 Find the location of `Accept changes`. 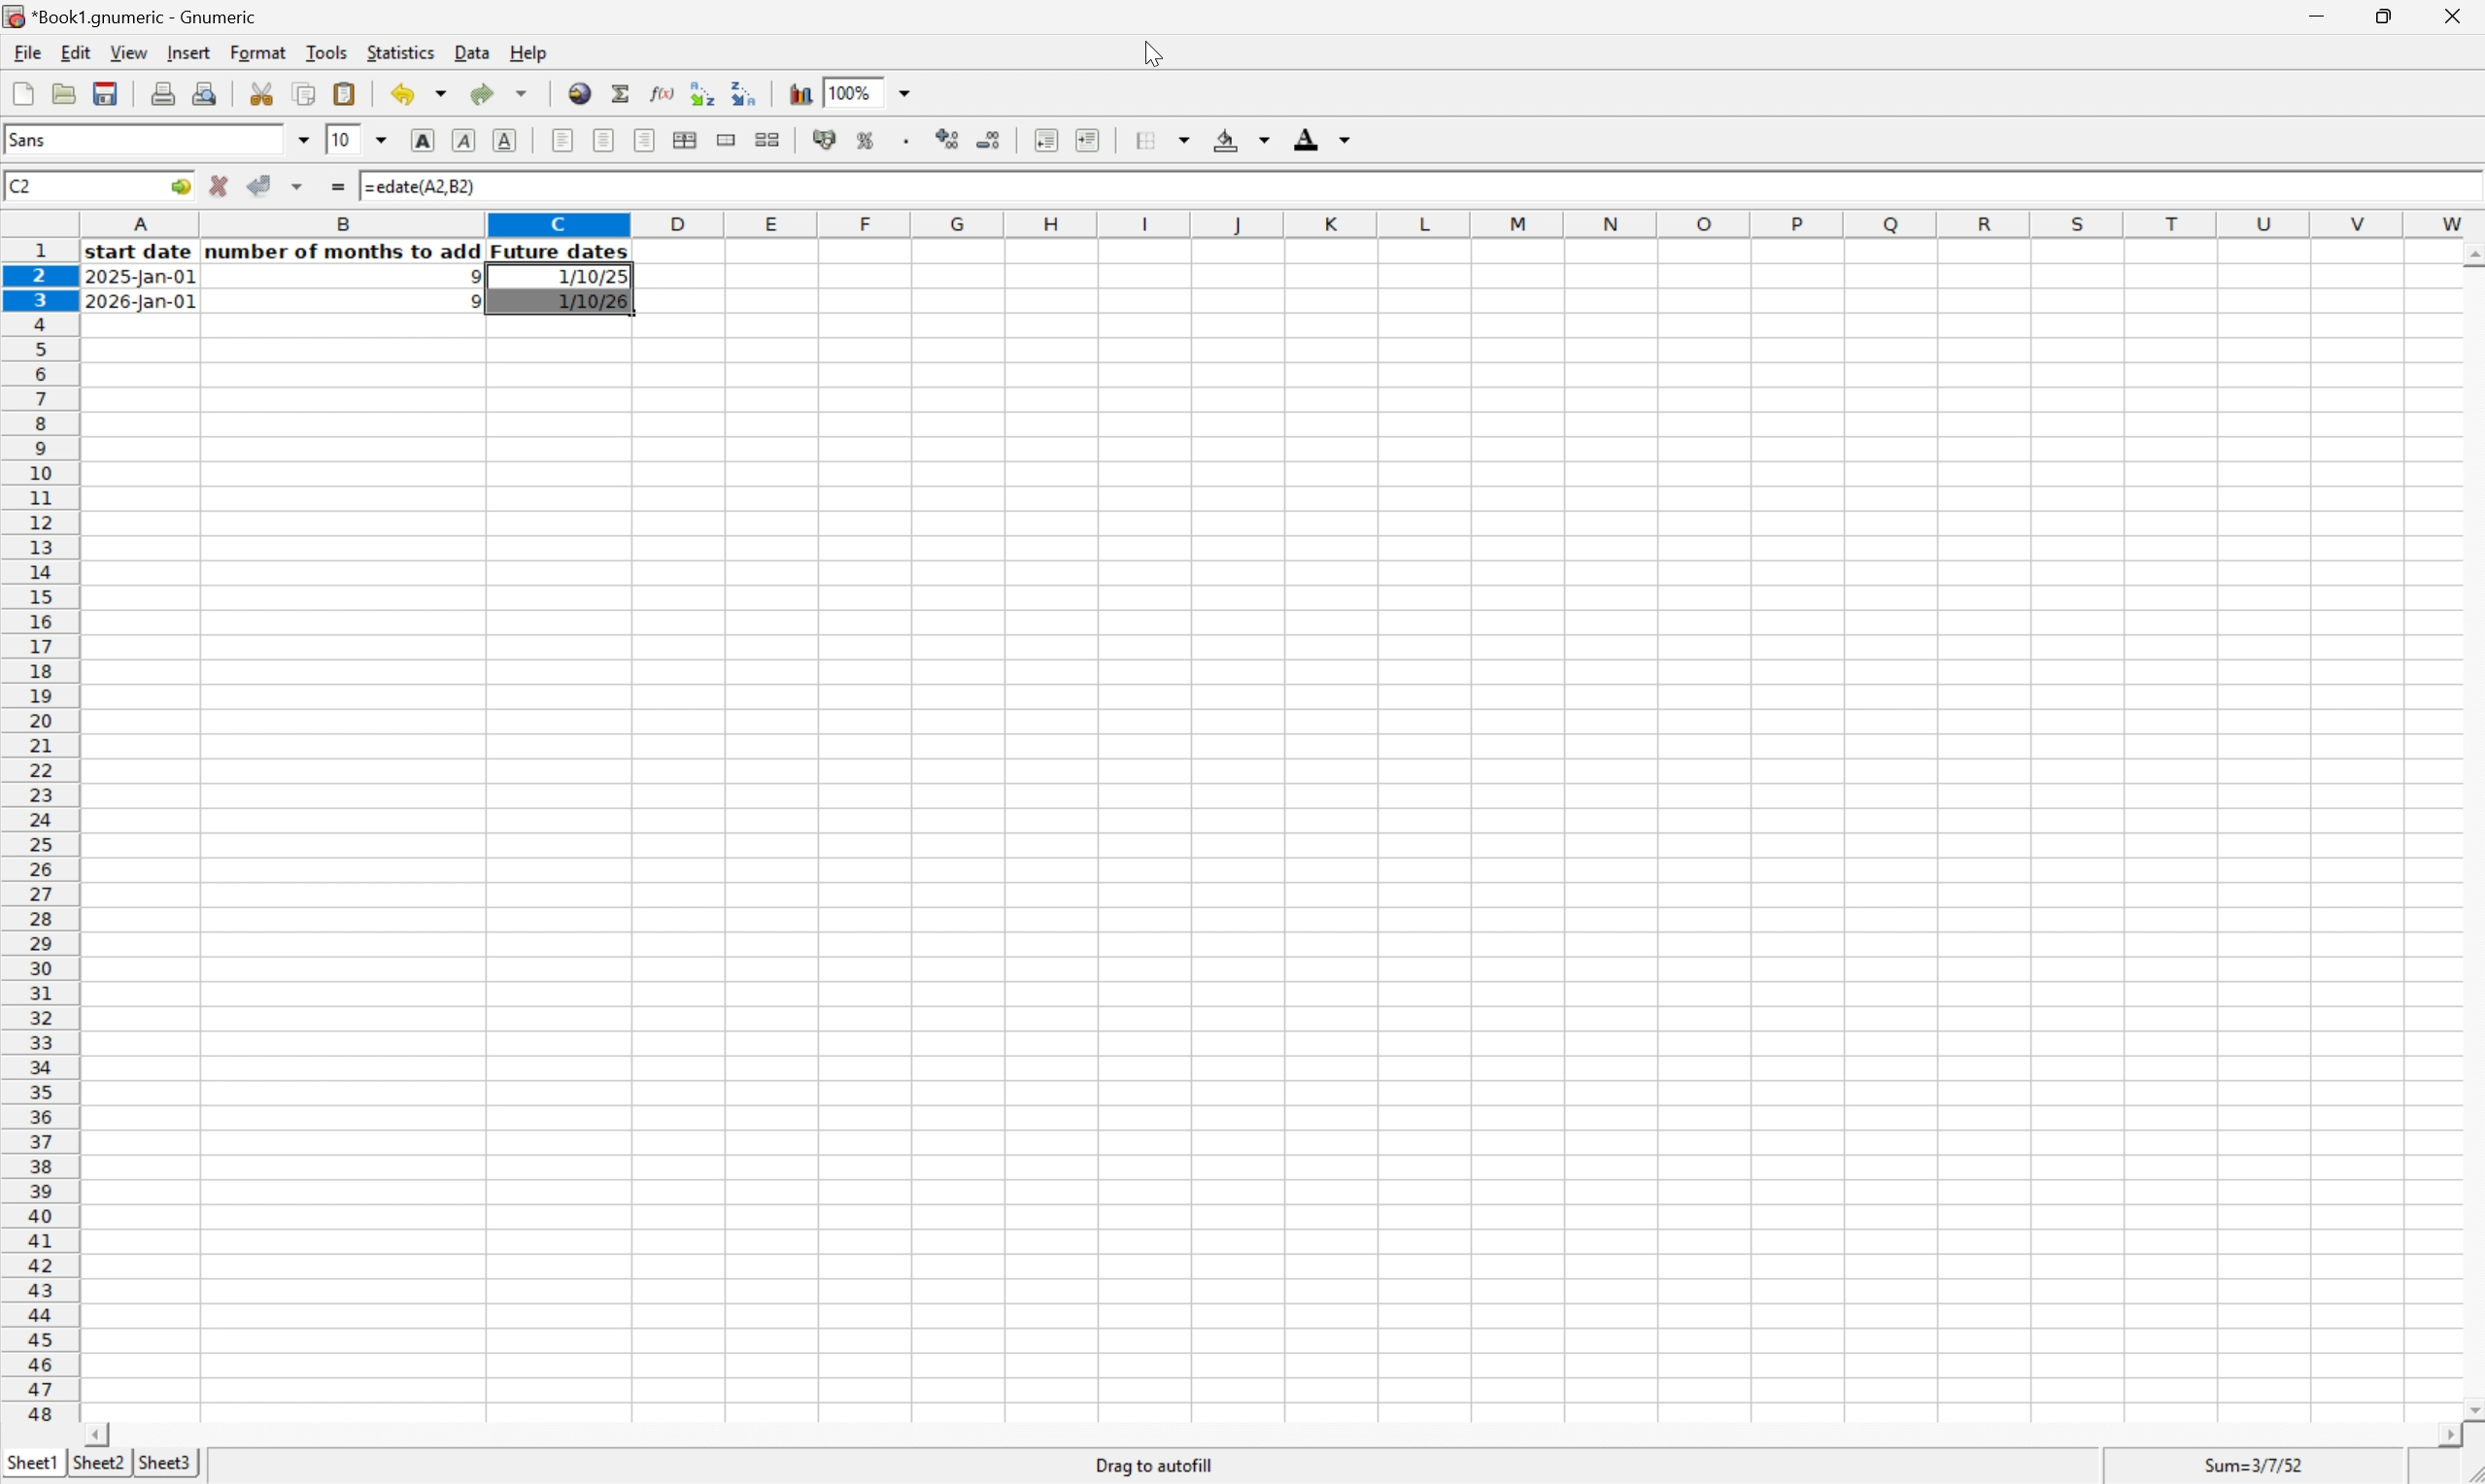

Accept changes is located at coordinates (261, 186).